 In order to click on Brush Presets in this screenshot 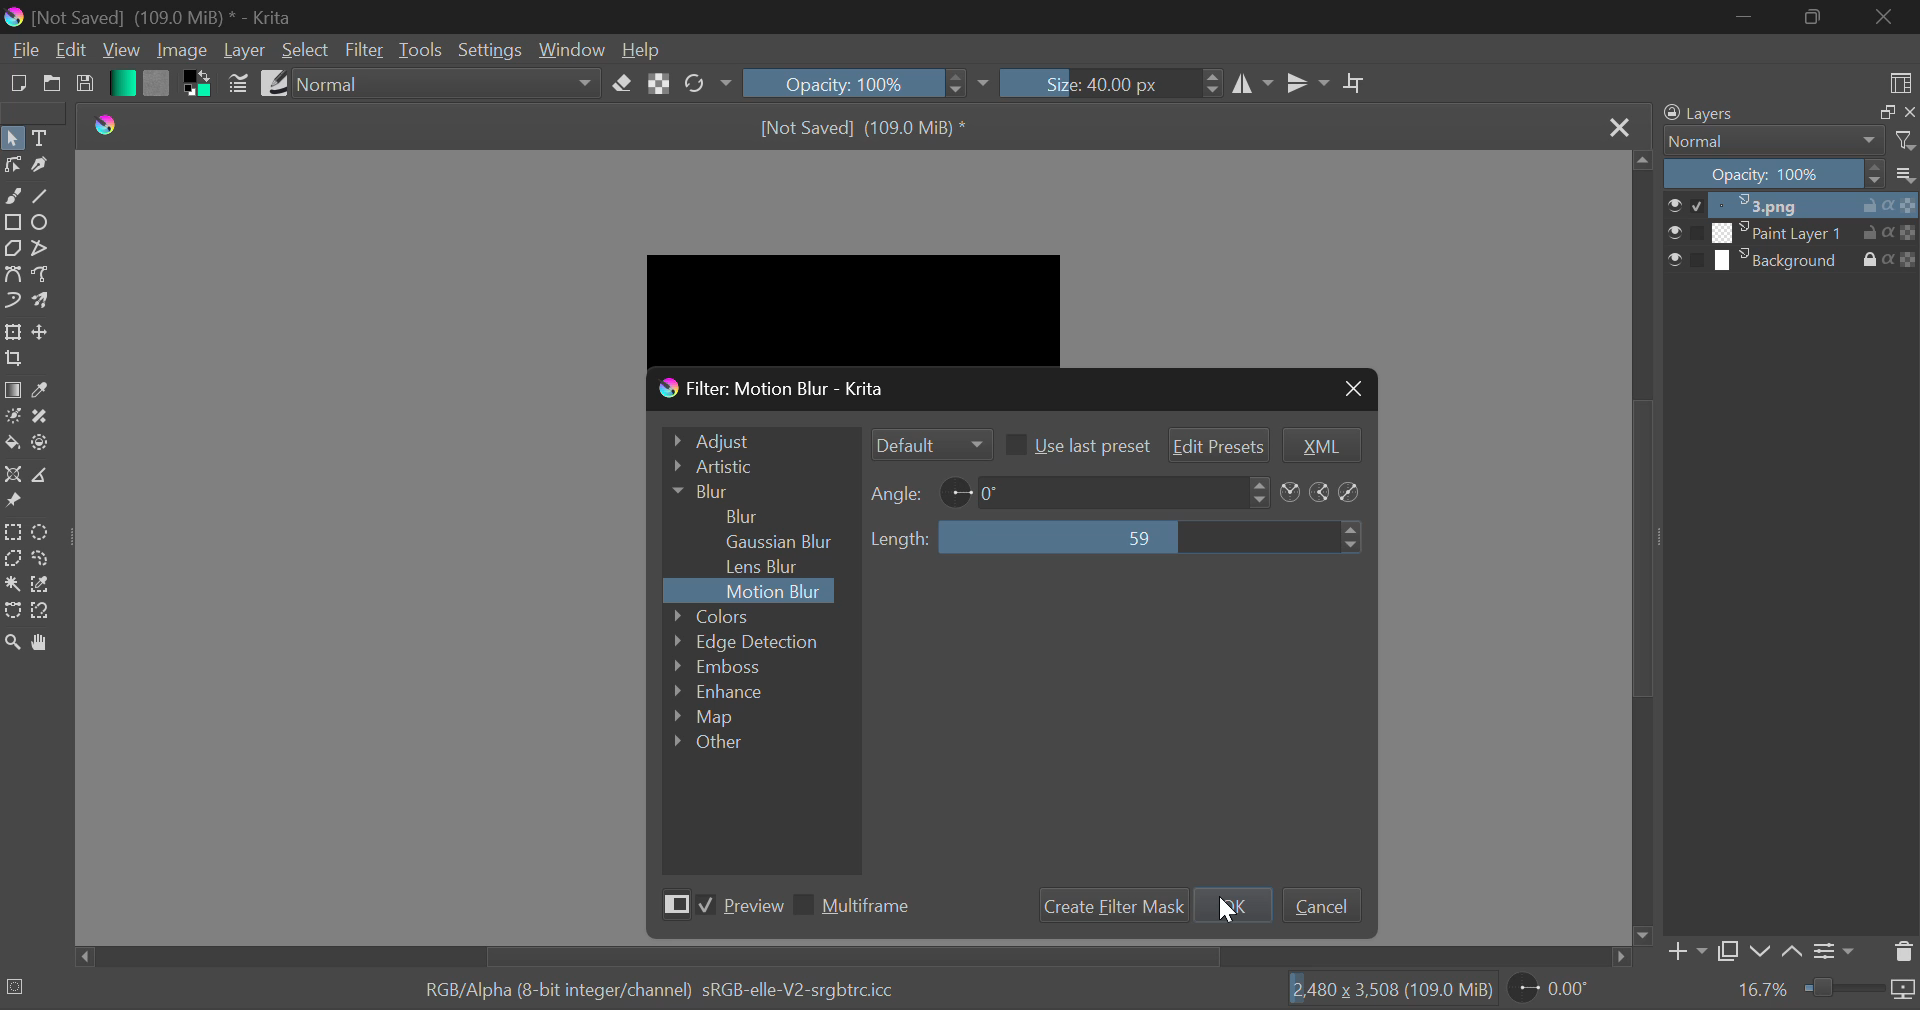, I will do `click(274, 82)`.